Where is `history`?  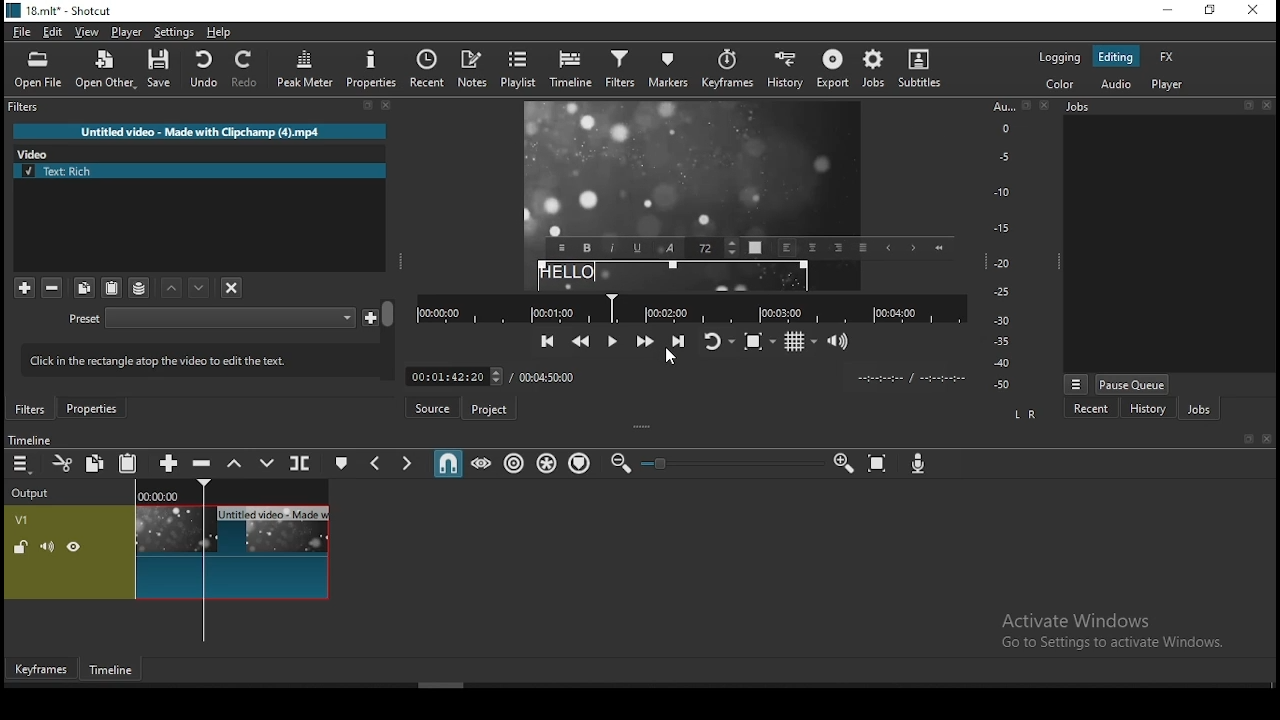 history is located at coordinates (784, 73).